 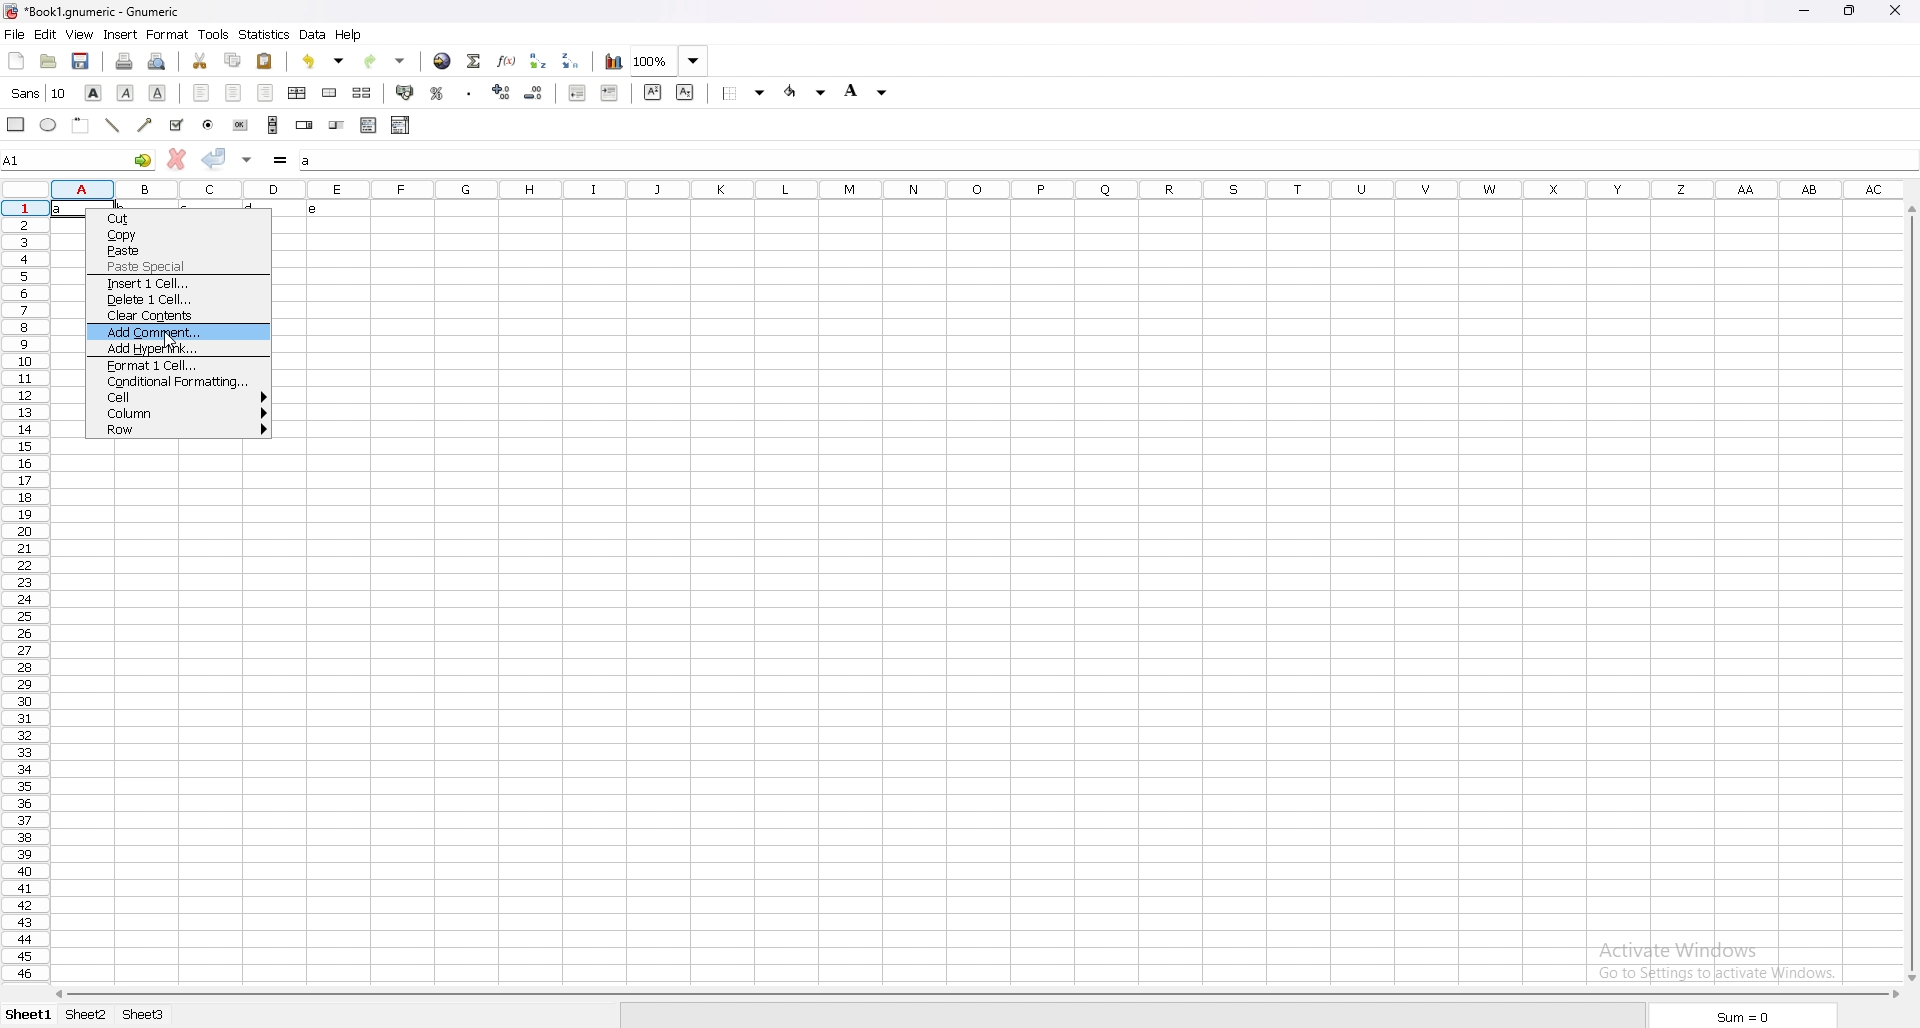 What do you see at coordinates (1745, 1017) in the screenshot?
I see `sum` at bounding box center [1745, 1017].